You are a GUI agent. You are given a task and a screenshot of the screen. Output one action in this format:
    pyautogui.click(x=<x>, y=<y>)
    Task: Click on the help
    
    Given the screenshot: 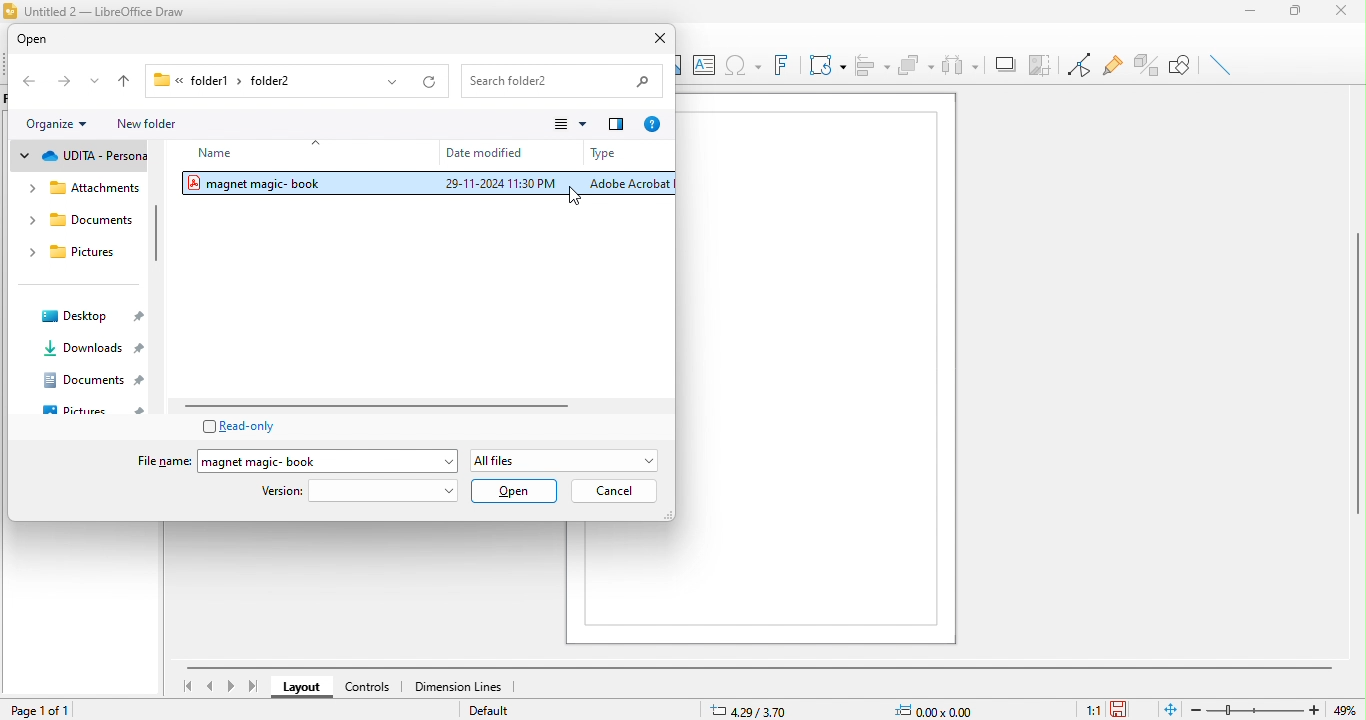 What is the action you would take?
    pyautogui.click(x=653, y=124)
    